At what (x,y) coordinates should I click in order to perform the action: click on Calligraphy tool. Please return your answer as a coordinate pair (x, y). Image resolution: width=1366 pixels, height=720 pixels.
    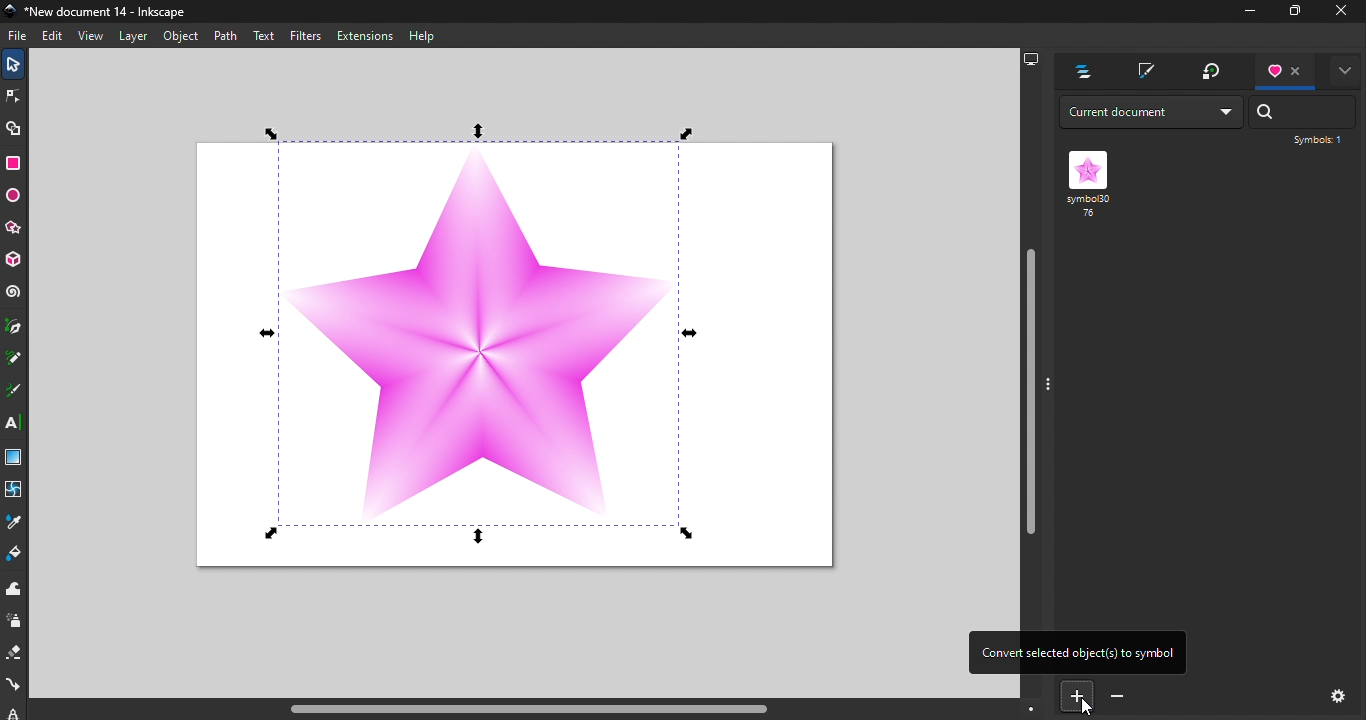
    Looking at the image, I should click on (14, 389).